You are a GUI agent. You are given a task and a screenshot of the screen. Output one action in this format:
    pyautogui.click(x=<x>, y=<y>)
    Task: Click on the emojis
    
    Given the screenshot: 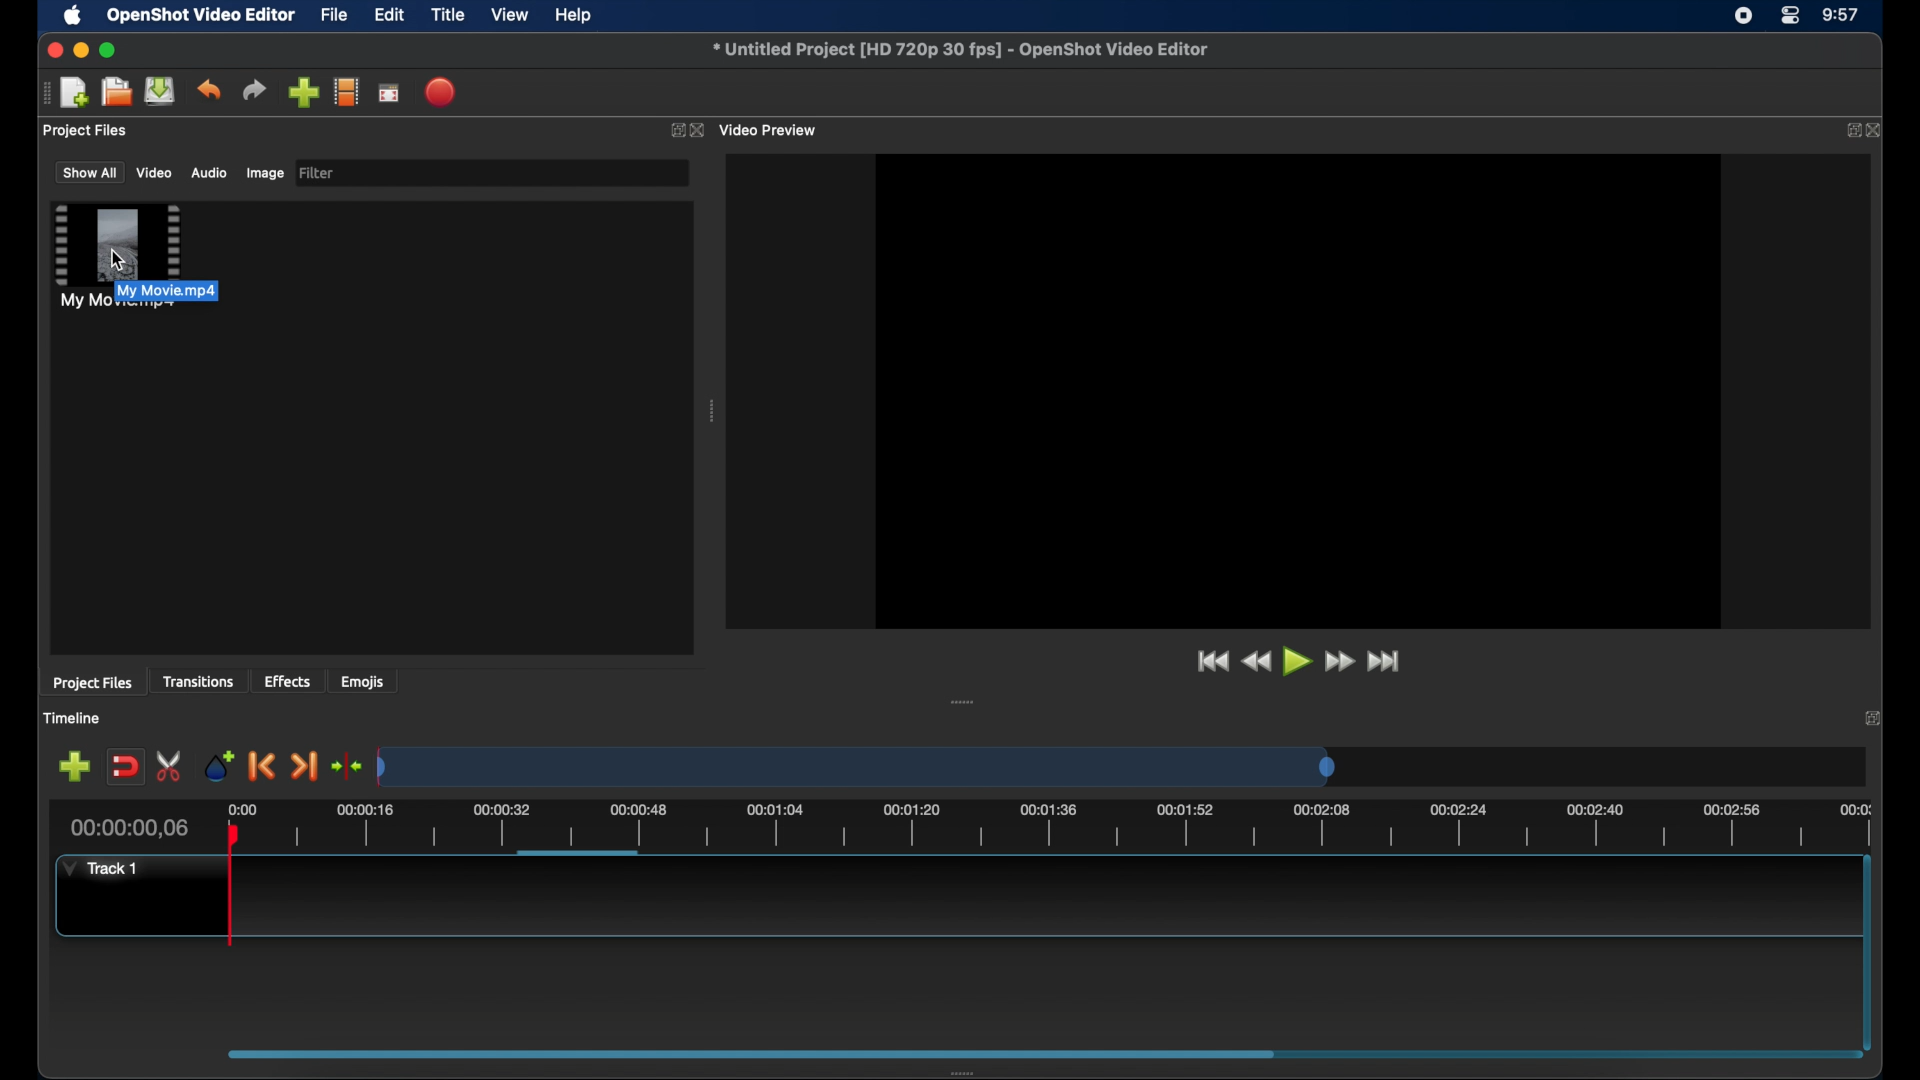 What is the action you would take?
    pyautogui.click(x=363, y=681)
    